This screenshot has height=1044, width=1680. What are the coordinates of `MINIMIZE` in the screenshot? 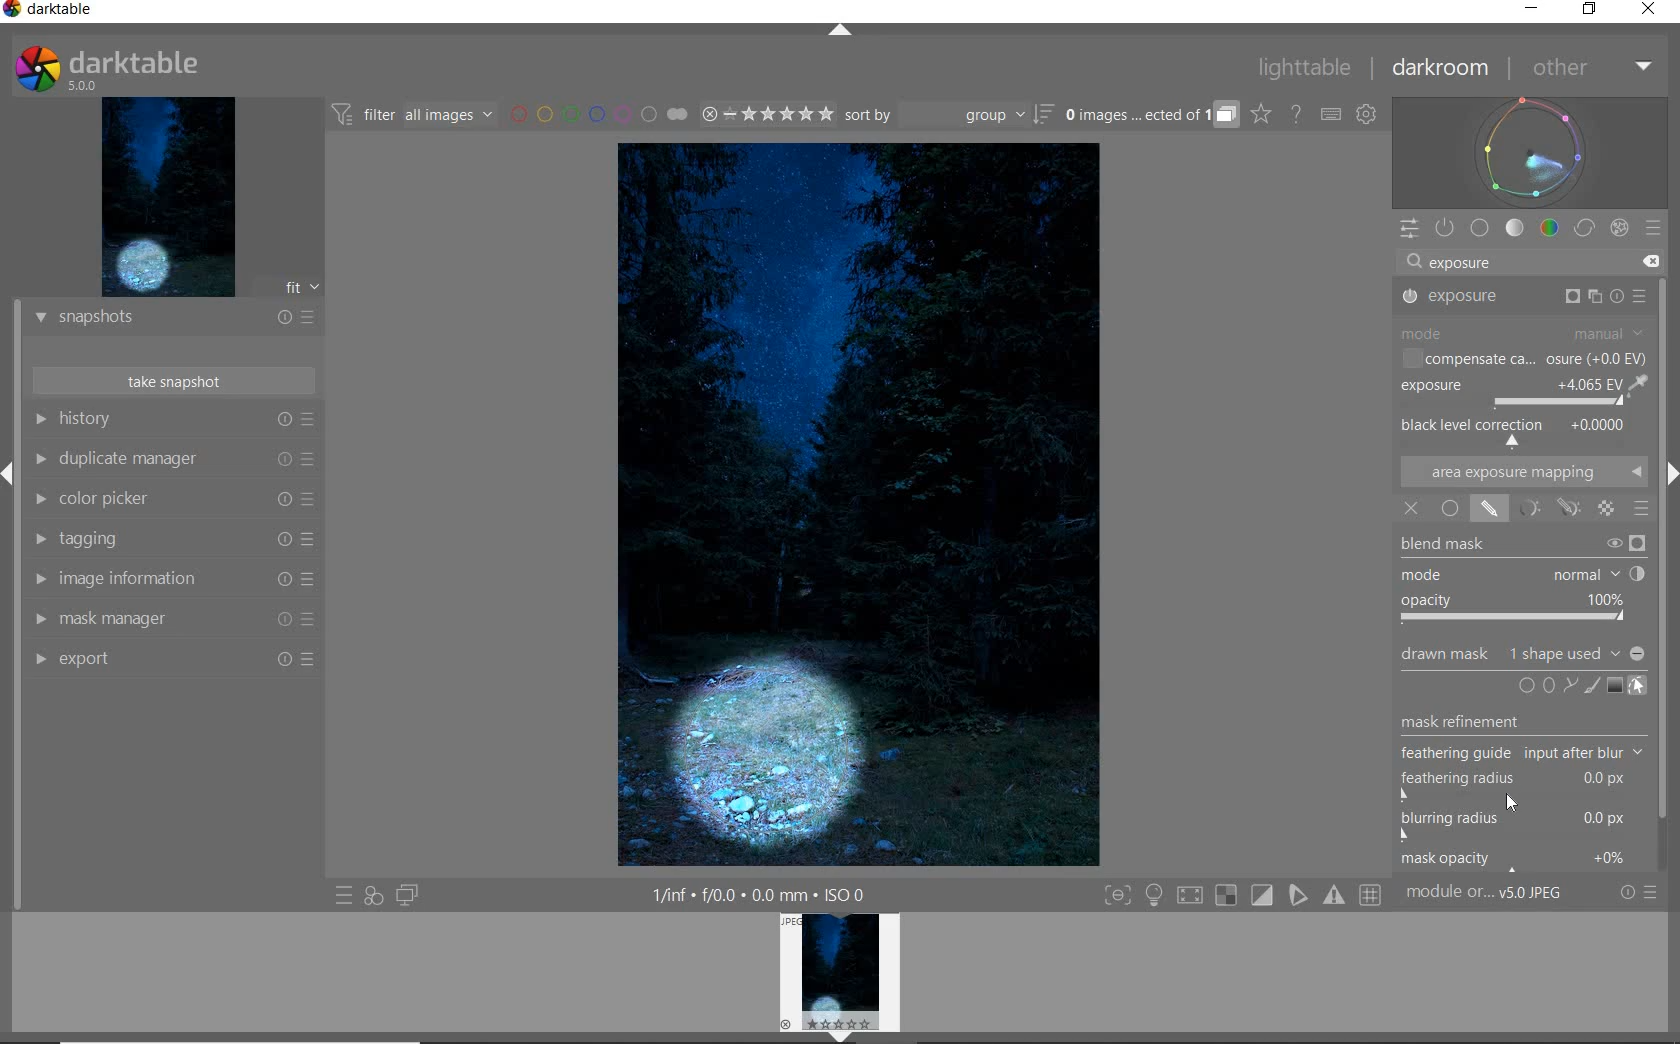 It's located at (1533, 8).